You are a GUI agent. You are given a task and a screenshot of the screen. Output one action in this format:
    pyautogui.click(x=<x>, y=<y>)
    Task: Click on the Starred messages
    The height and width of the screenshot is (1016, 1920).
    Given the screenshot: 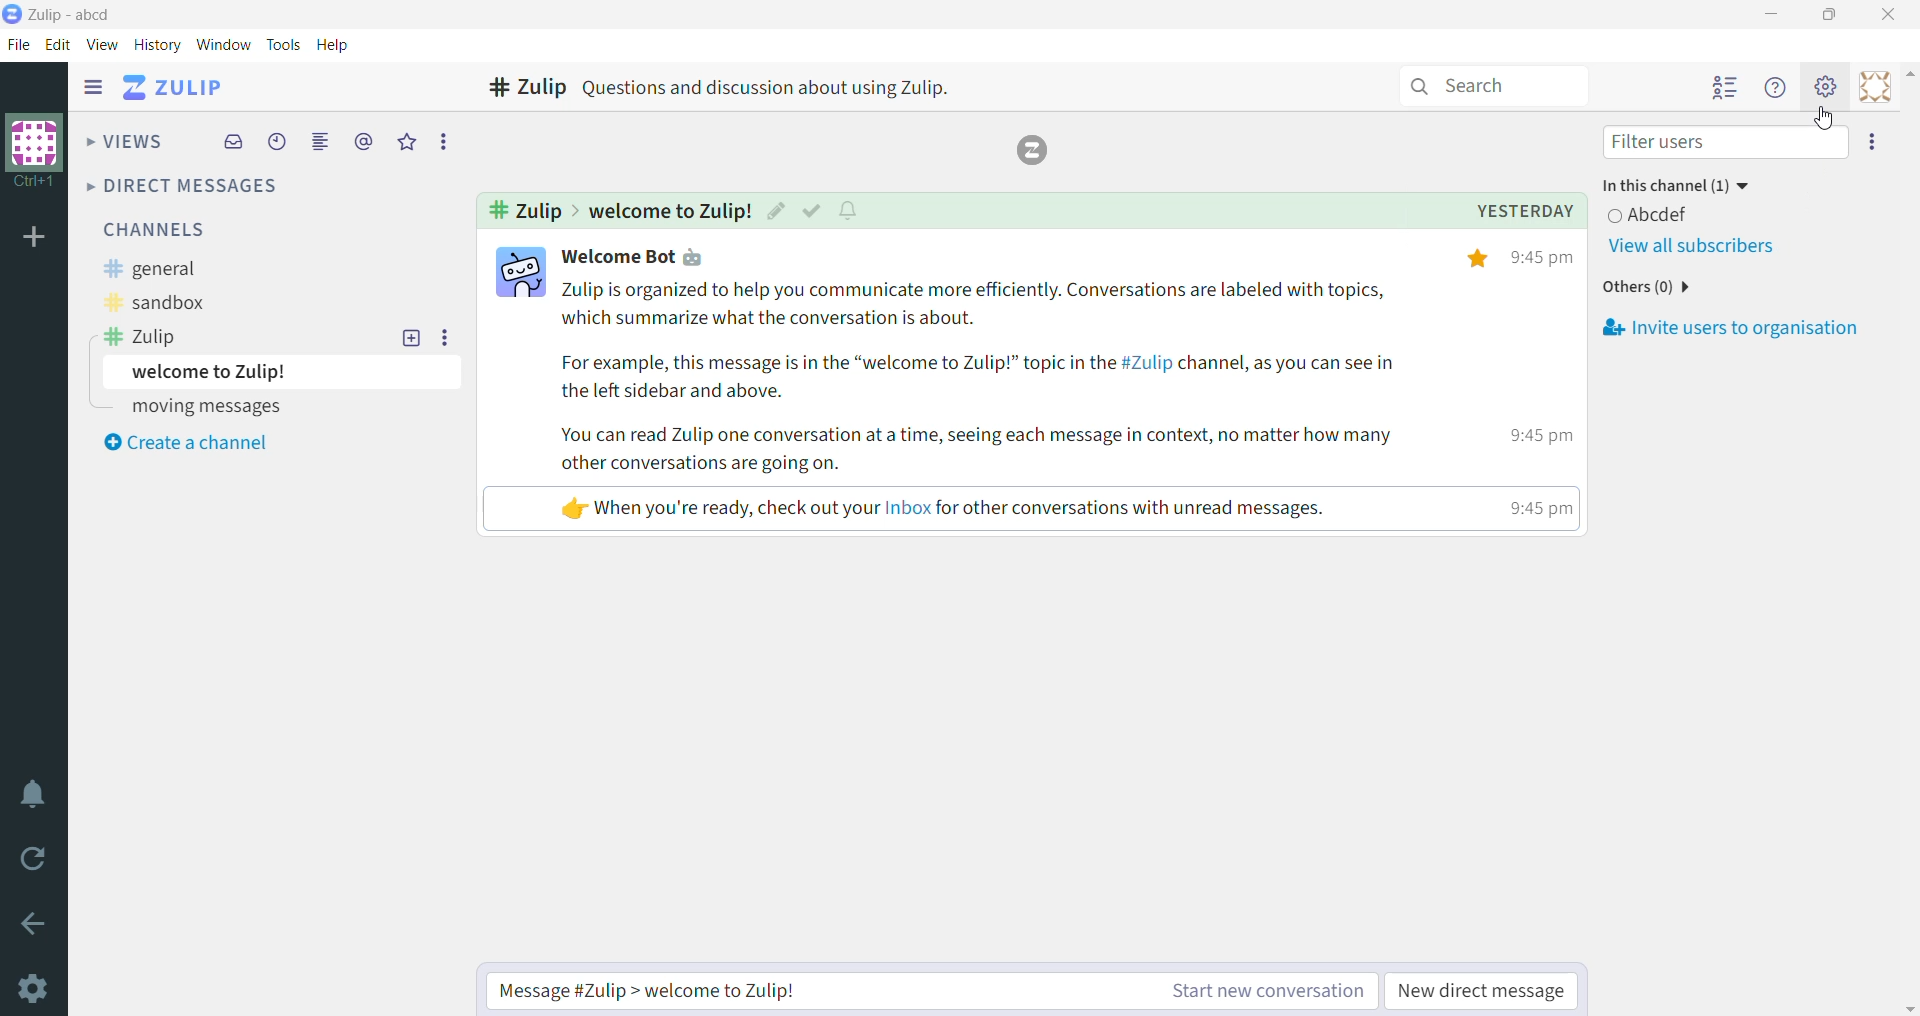 What is the action you would take?
    pyautogui.click(x=409, y=141)
    